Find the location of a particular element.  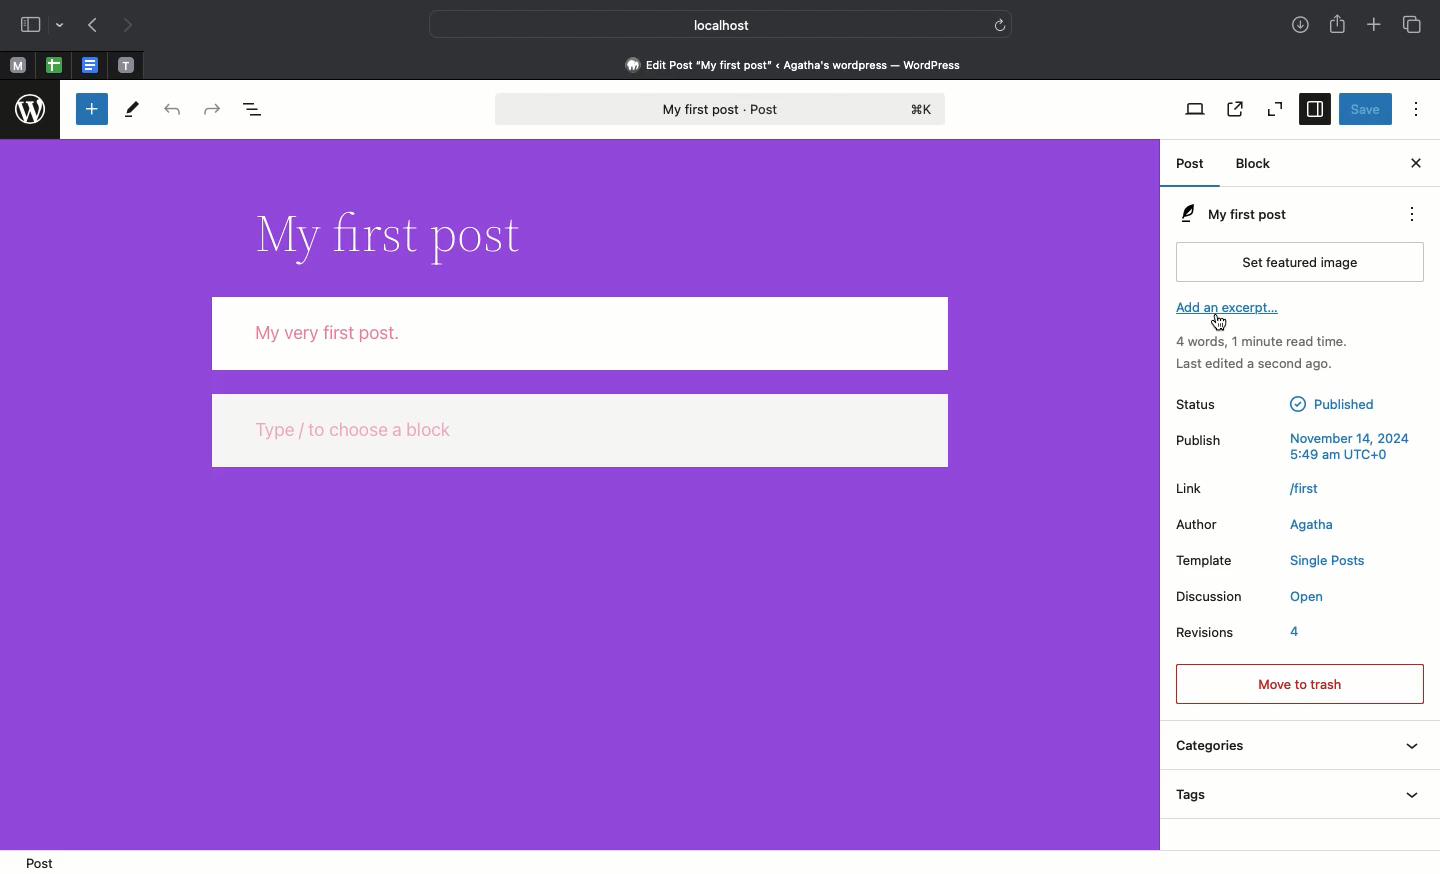

Settings is located at coordinates (1317, 110).